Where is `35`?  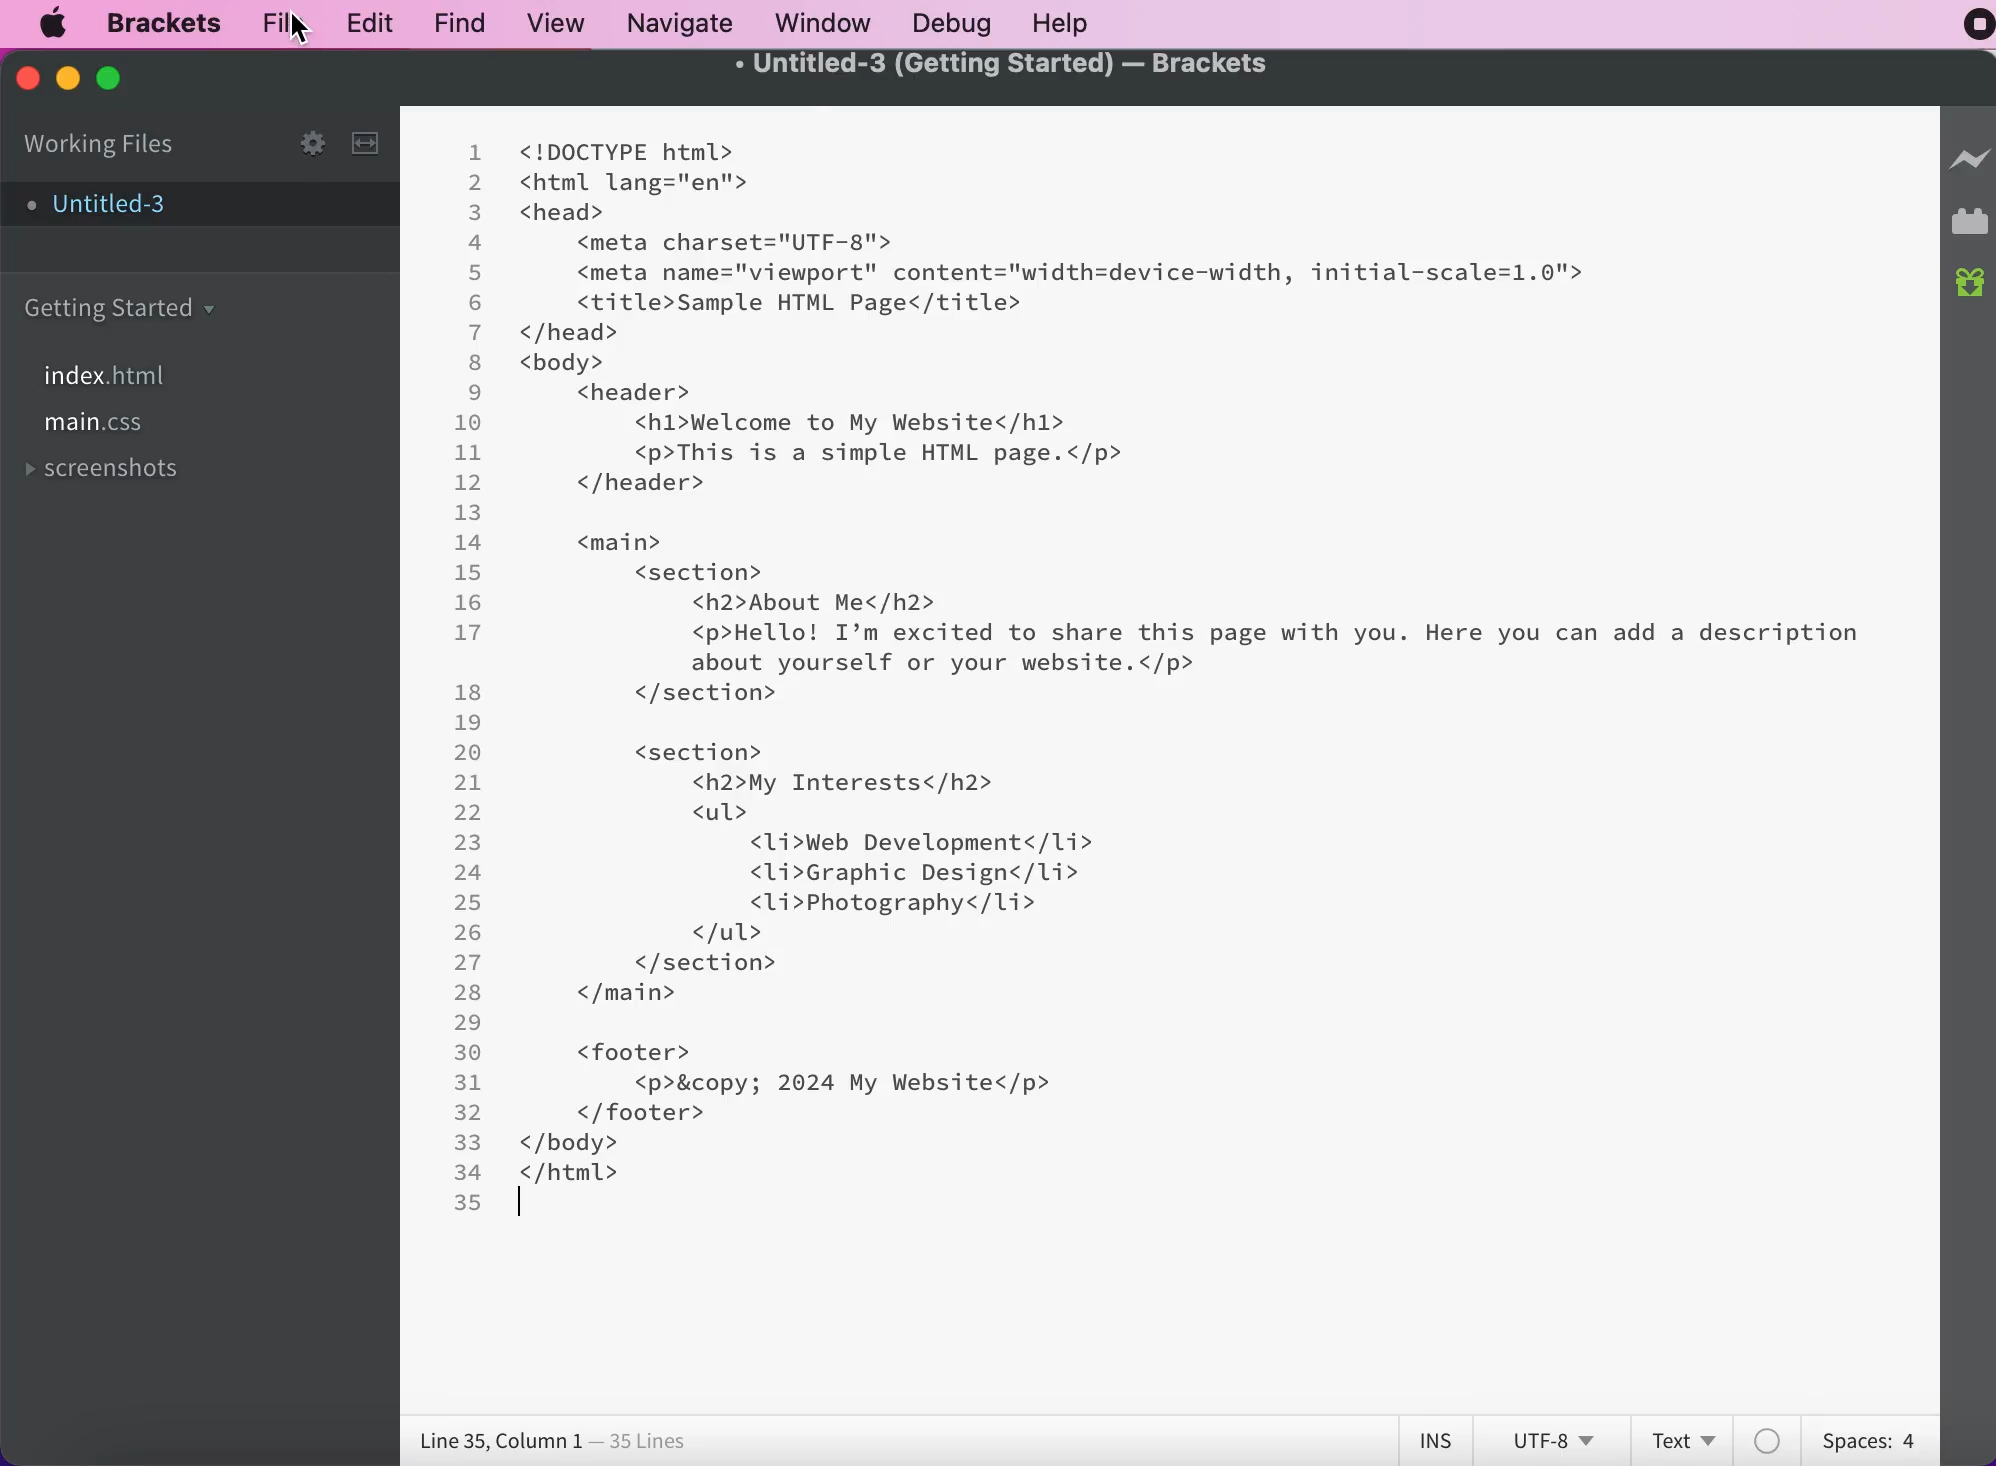 35 is located at coordinates (468, 1202).